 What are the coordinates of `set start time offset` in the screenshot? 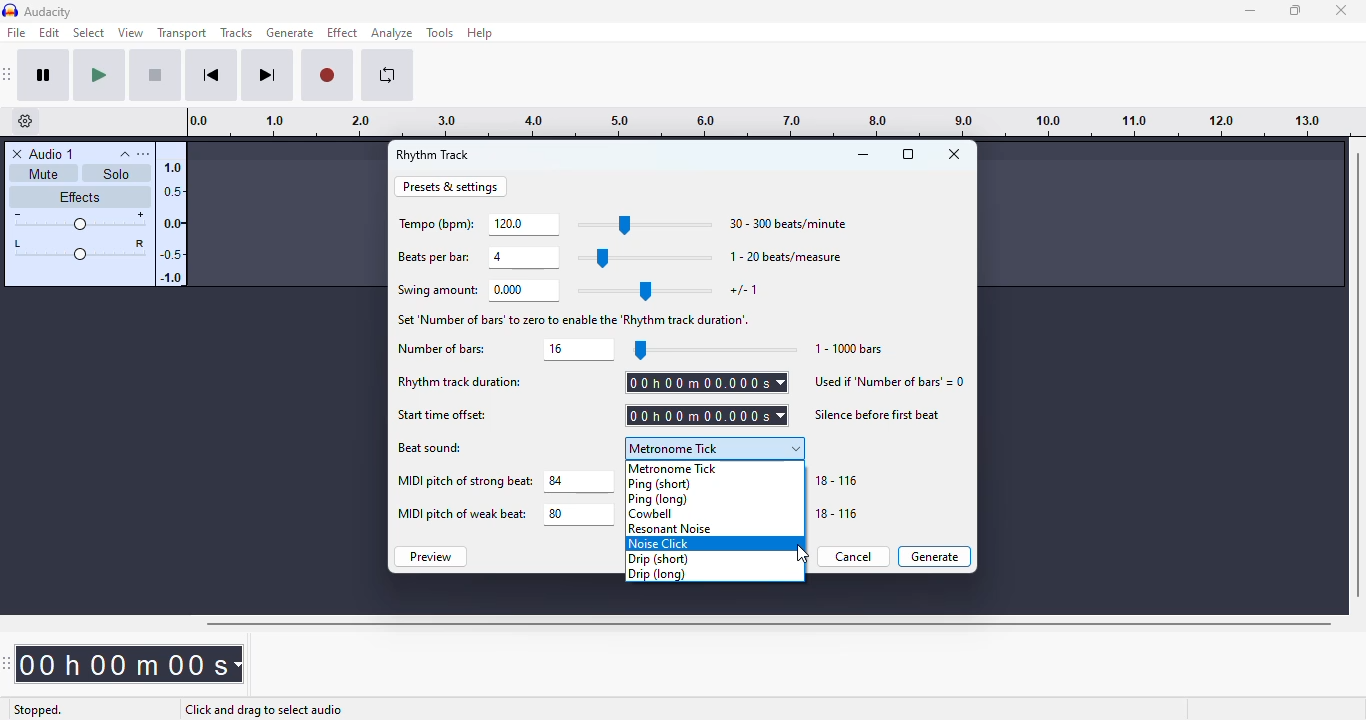 It's located at (706, 415).